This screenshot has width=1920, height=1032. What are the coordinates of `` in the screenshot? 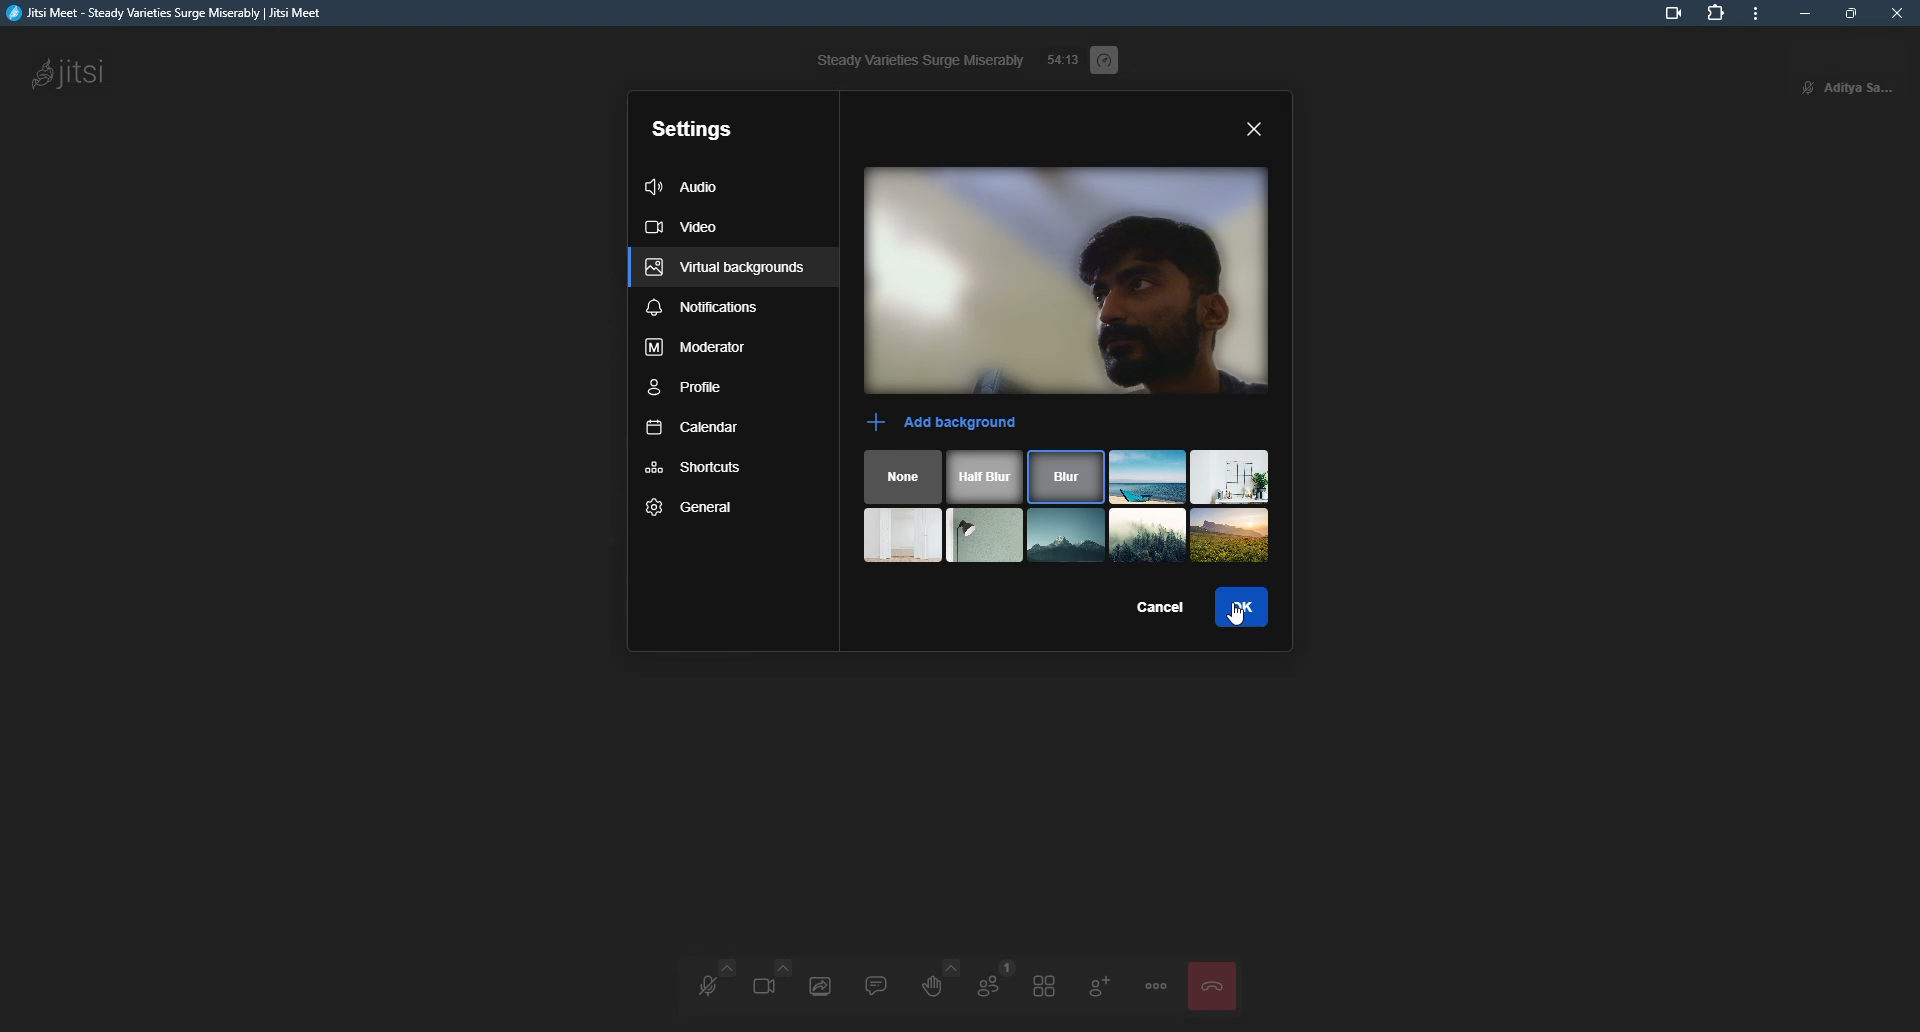 It's located at (696, 128).